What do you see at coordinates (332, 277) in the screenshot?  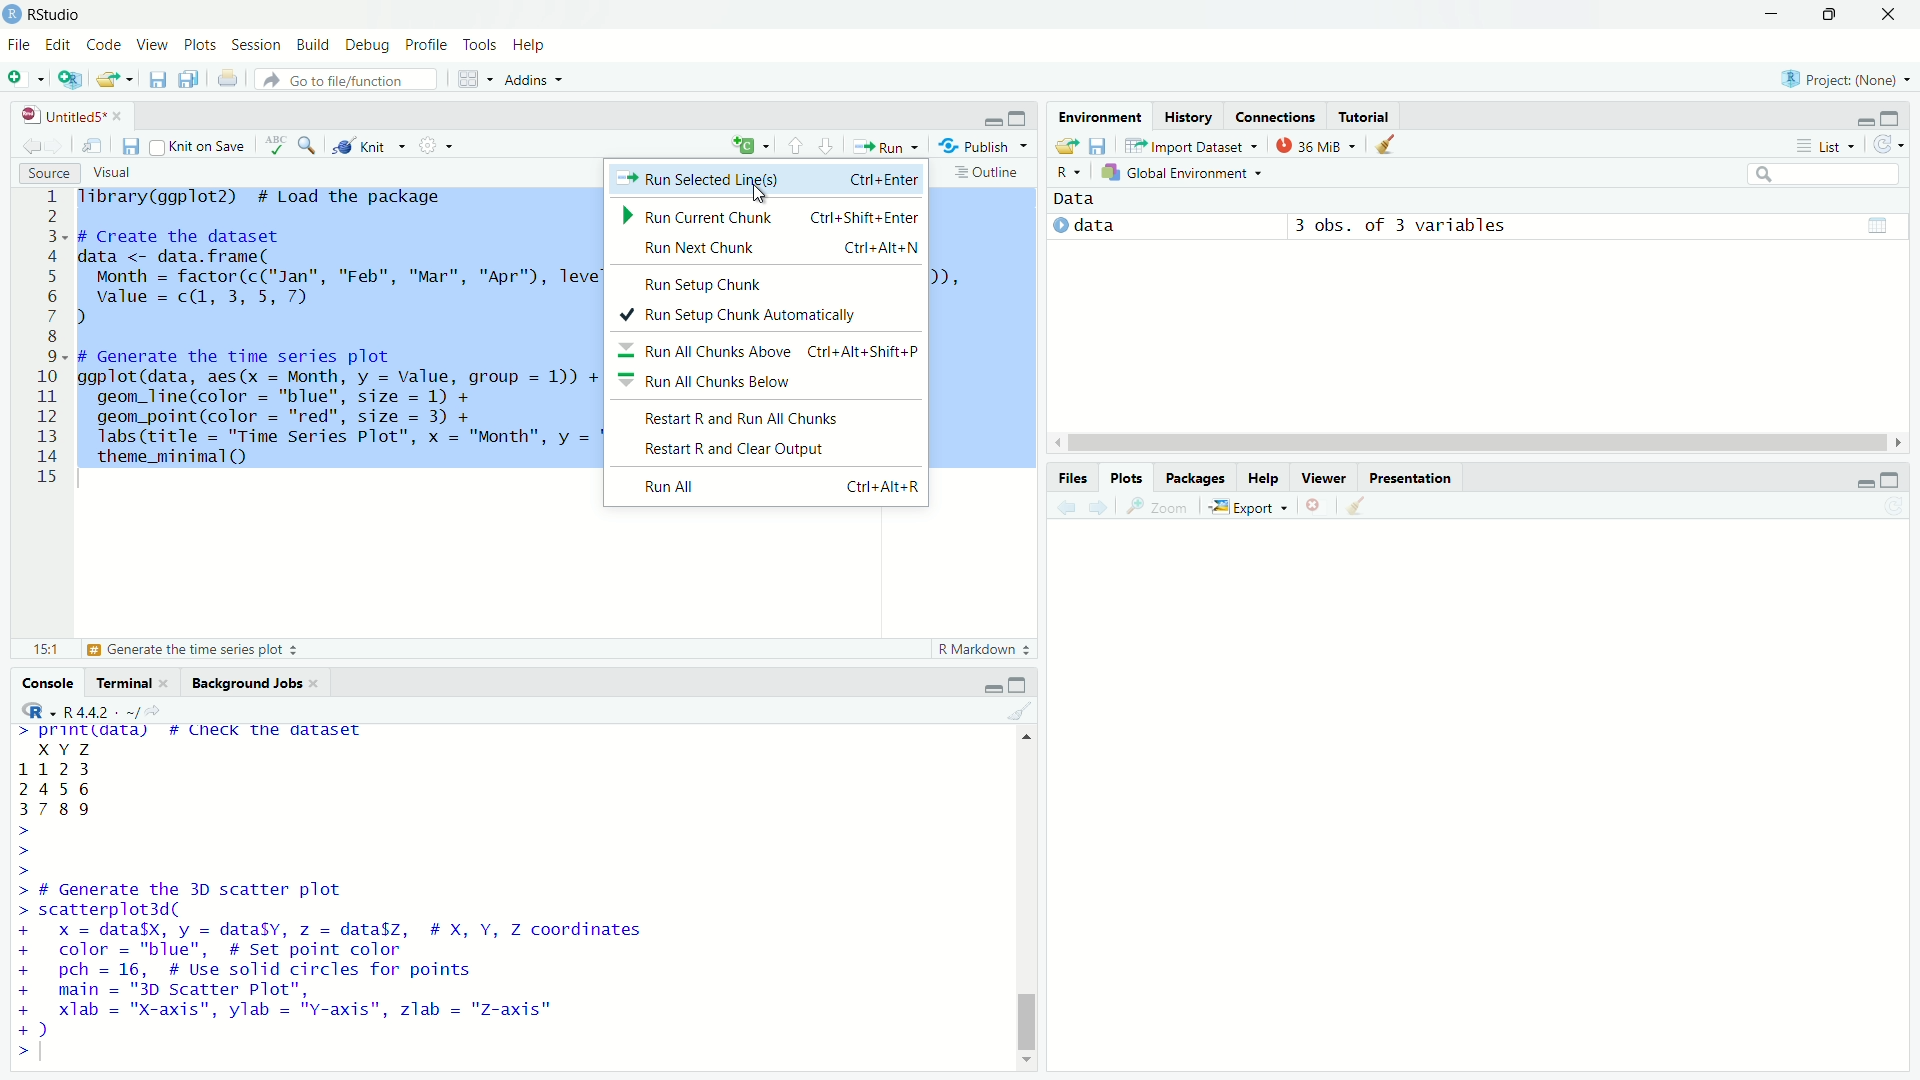 I see `code to create the dataset` at bounding box center [332, 277].